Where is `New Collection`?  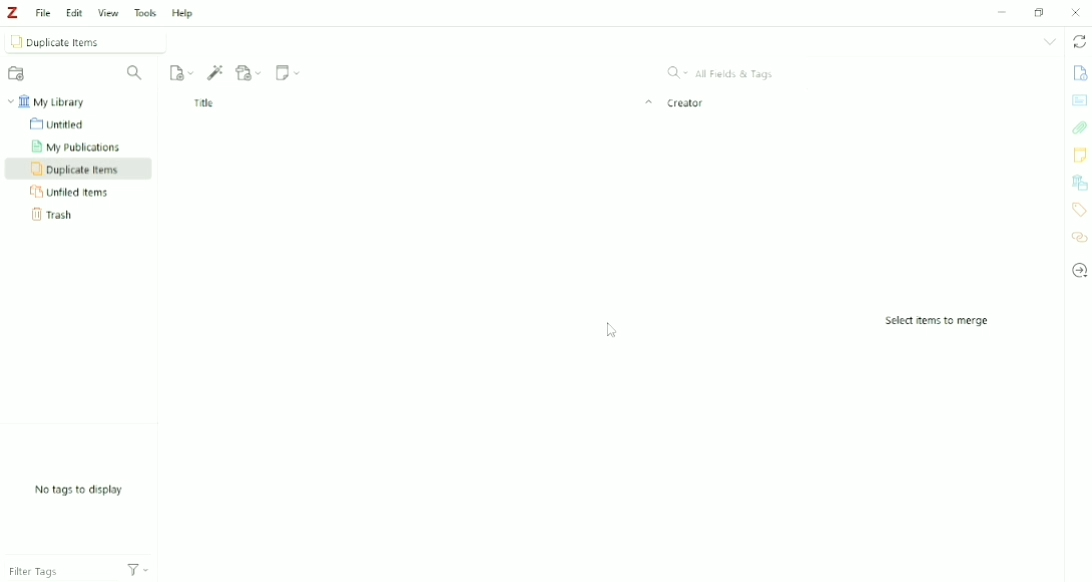 New Collection is located at coordinates (18, 74).